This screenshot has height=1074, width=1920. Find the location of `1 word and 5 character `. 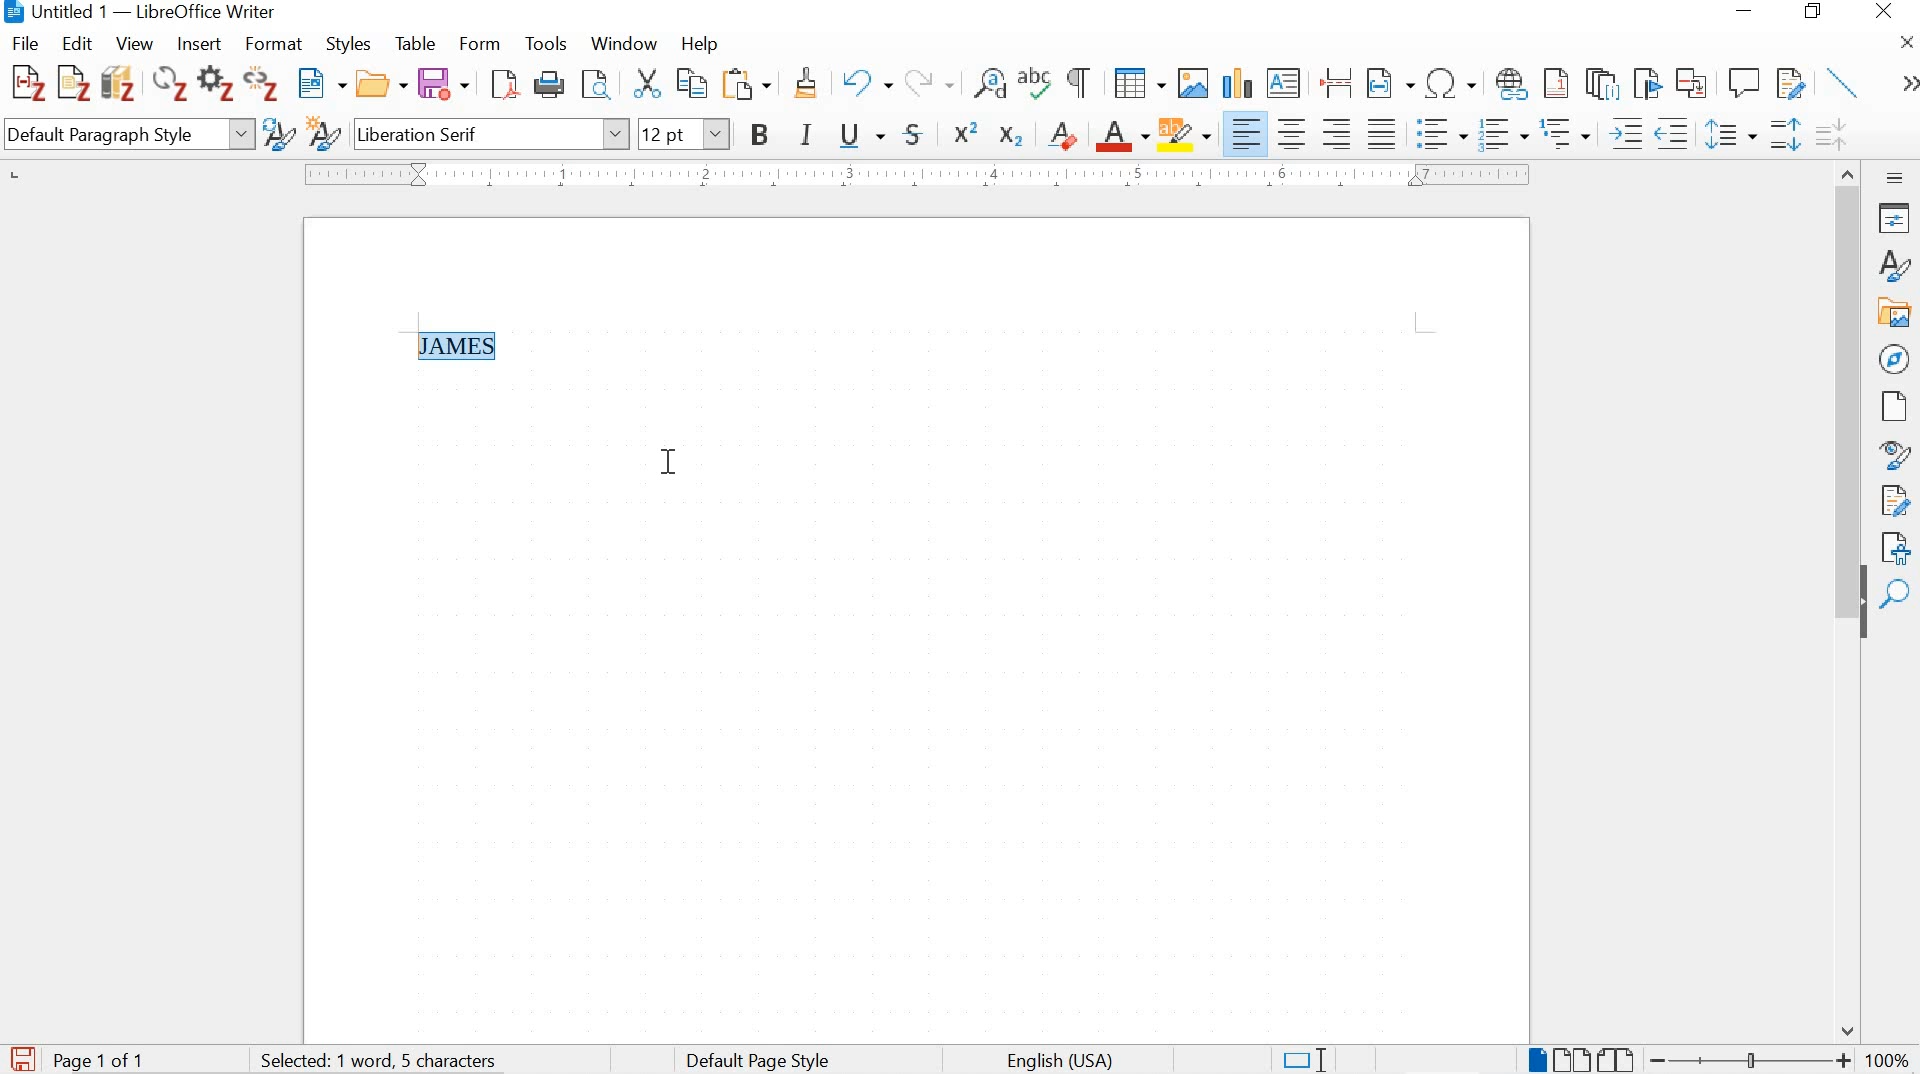

1 word and 5 character  is located at coordinates (385, 1061).